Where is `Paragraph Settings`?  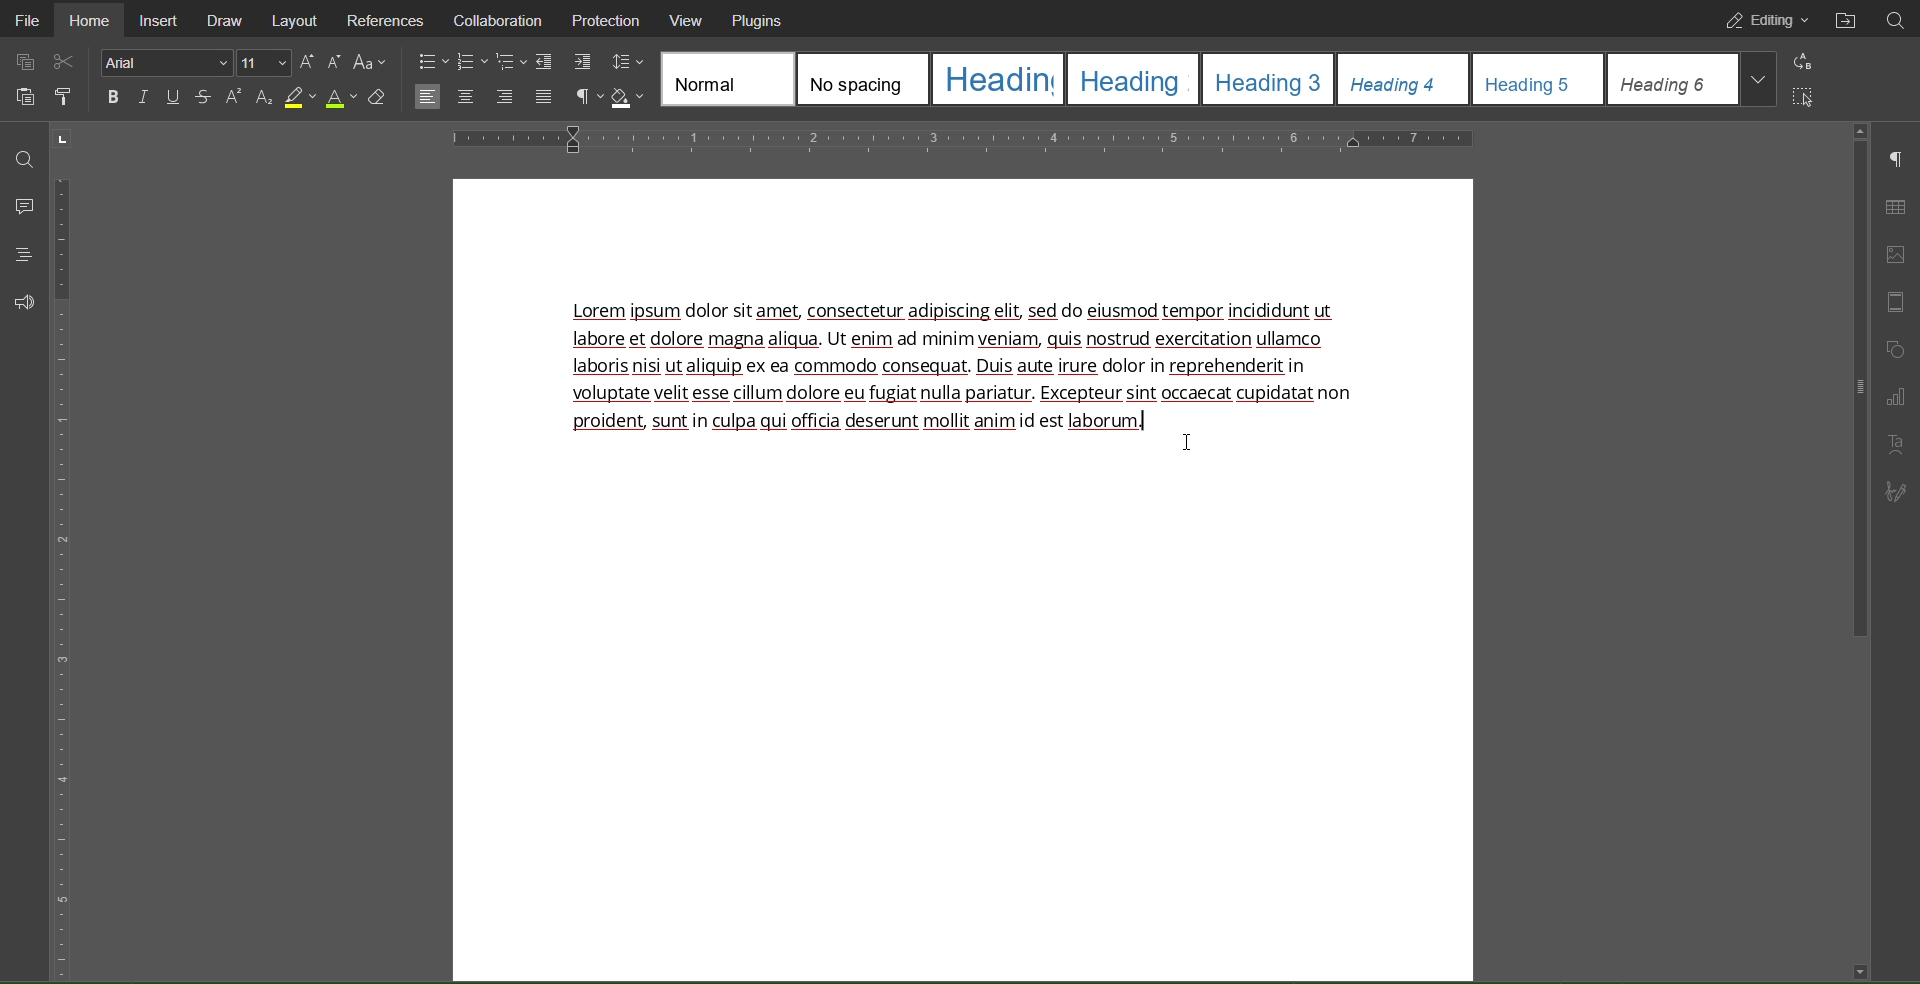
Paragraph Settings is located at coordinates (586, 97).